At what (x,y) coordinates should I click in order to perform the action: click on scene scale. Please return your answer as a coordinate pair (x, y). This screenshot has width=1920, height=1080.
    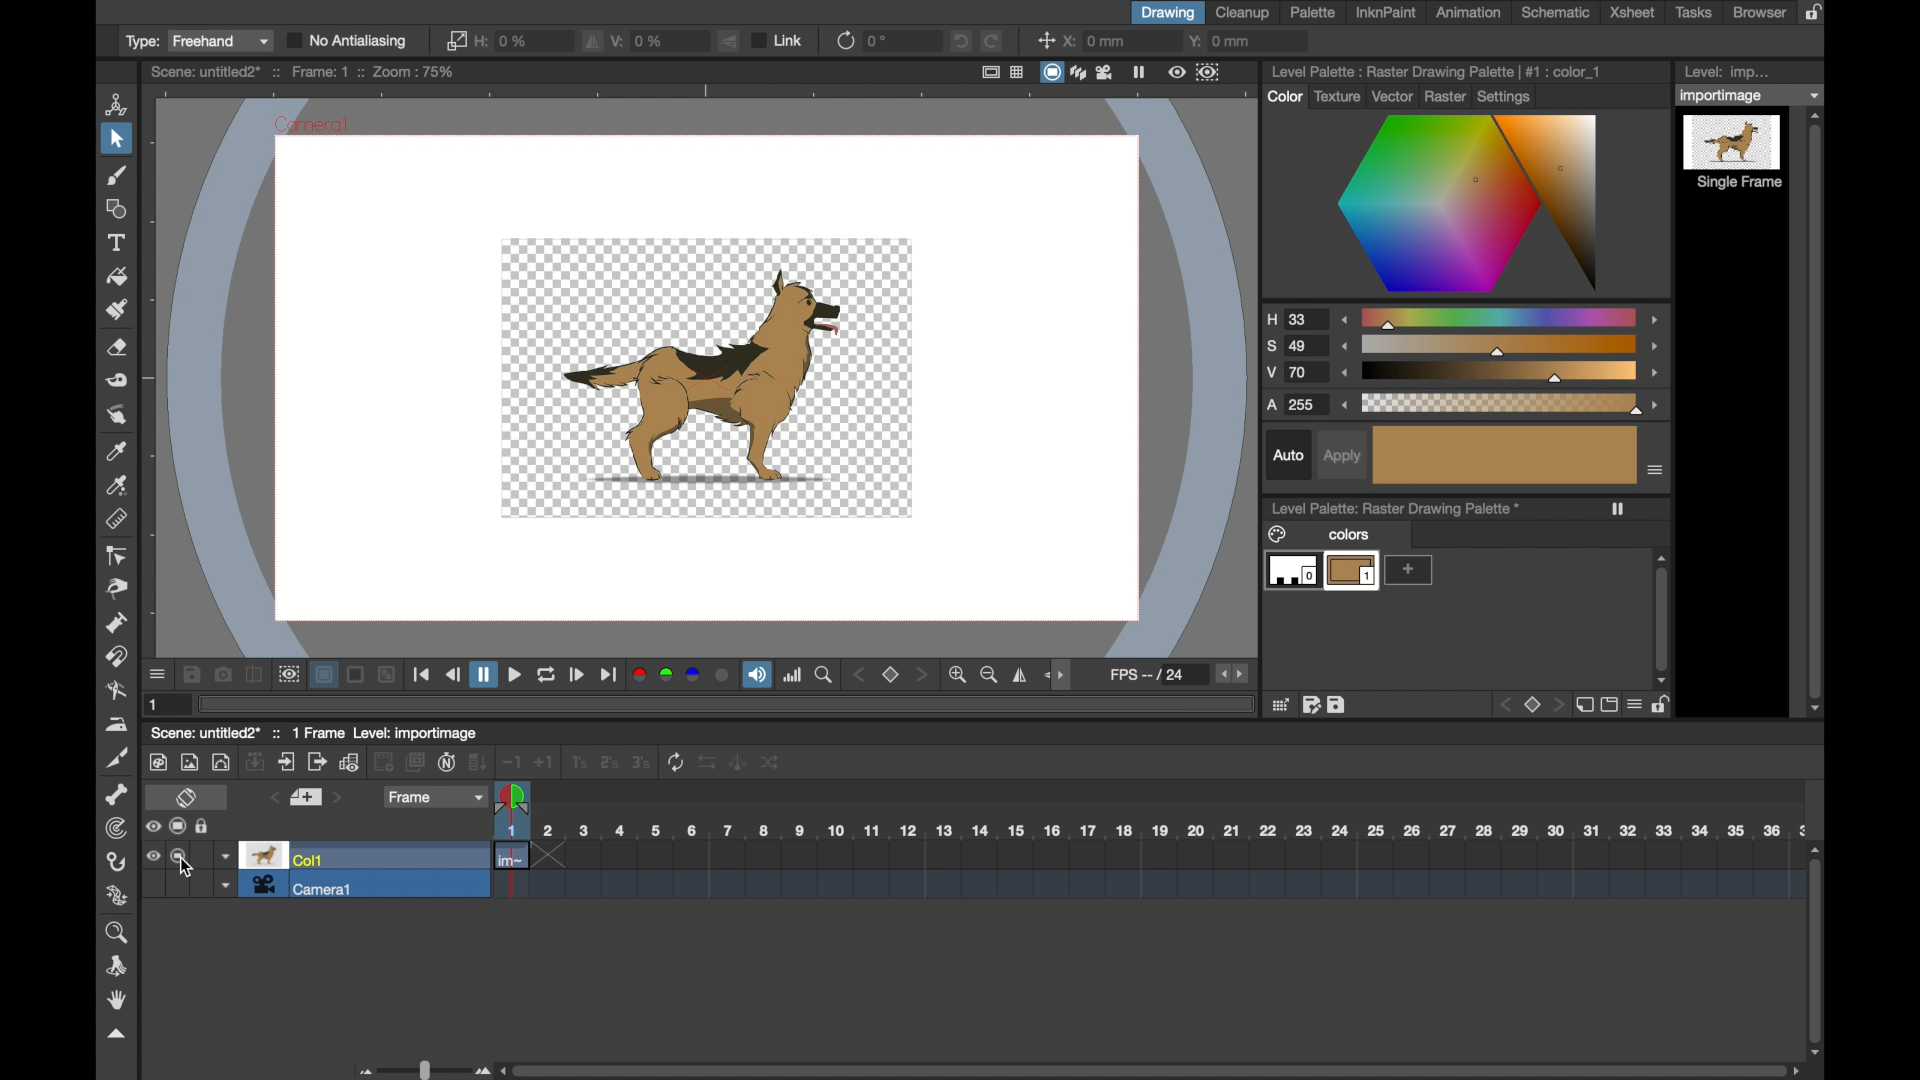
    Looking at the image, I should click on (1147, 831).